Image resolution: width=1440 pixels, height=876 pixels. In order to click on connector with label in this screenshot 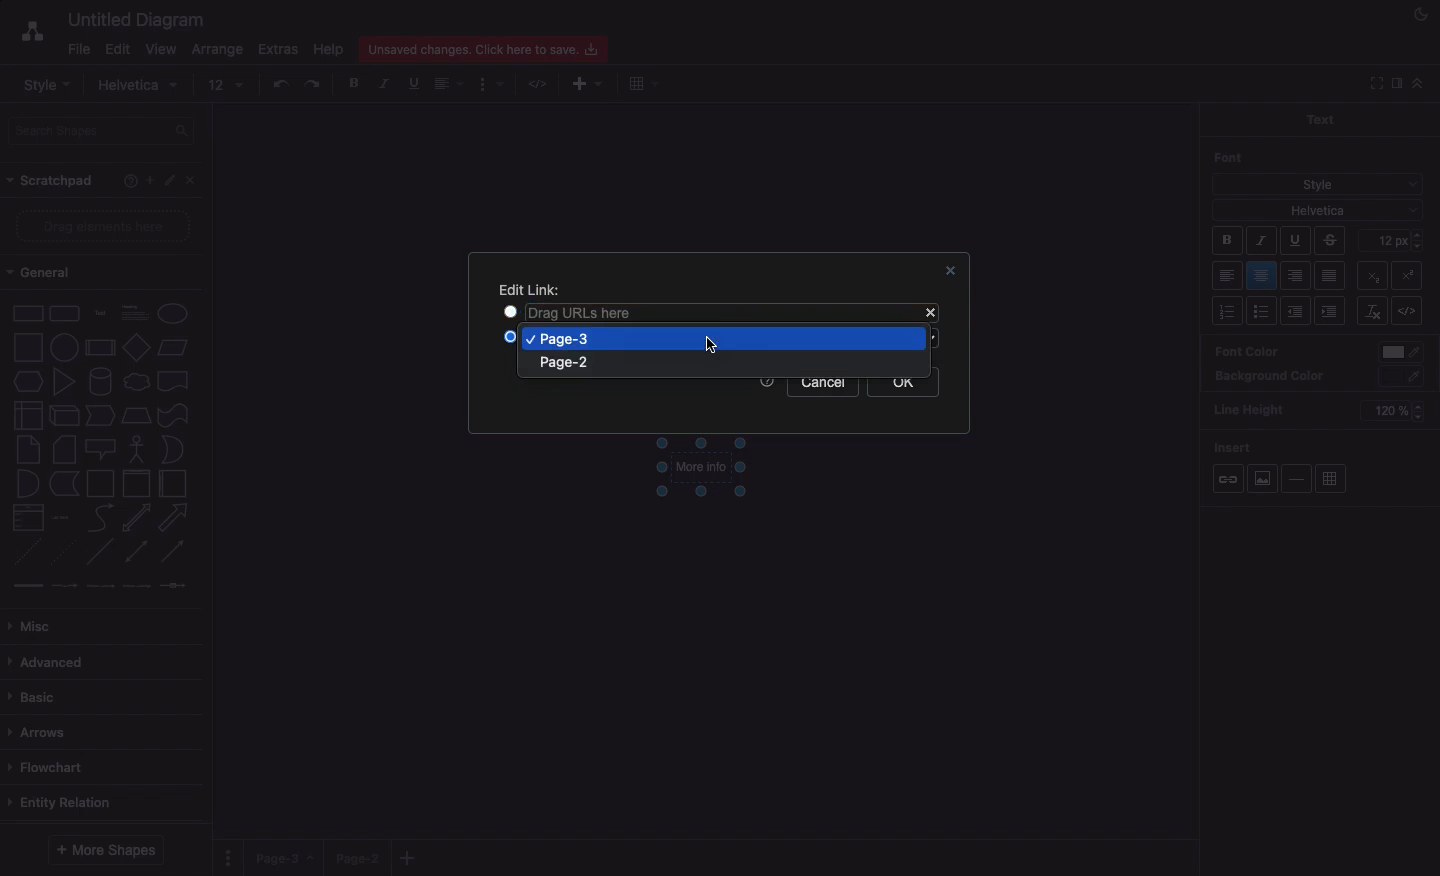, I will do `click(64, 587)`.